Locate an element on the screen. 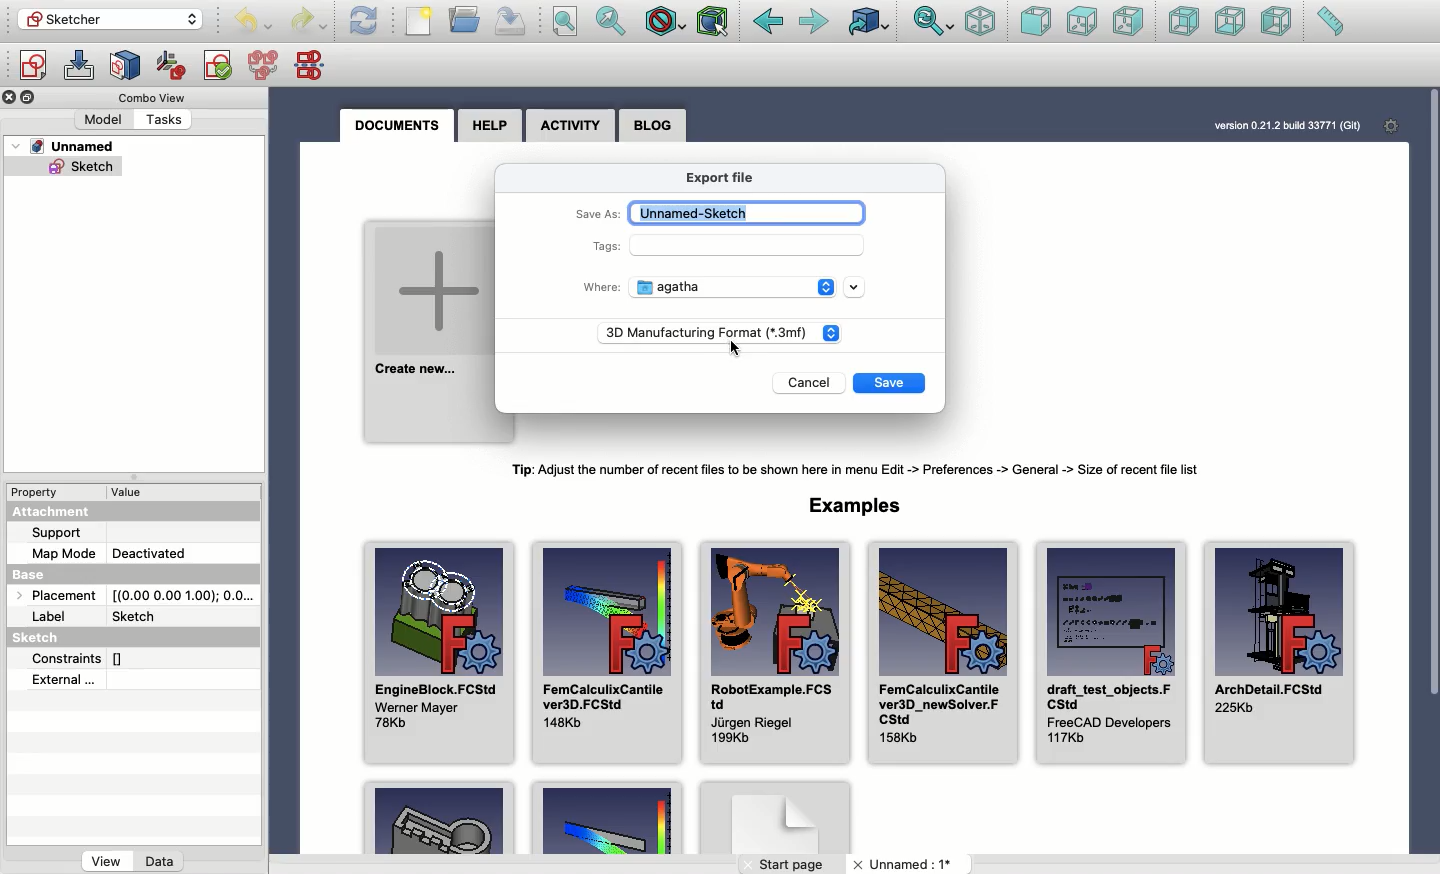 This screenshot has width=1440, height=874. Isometric is located at coordinates (980, 23).